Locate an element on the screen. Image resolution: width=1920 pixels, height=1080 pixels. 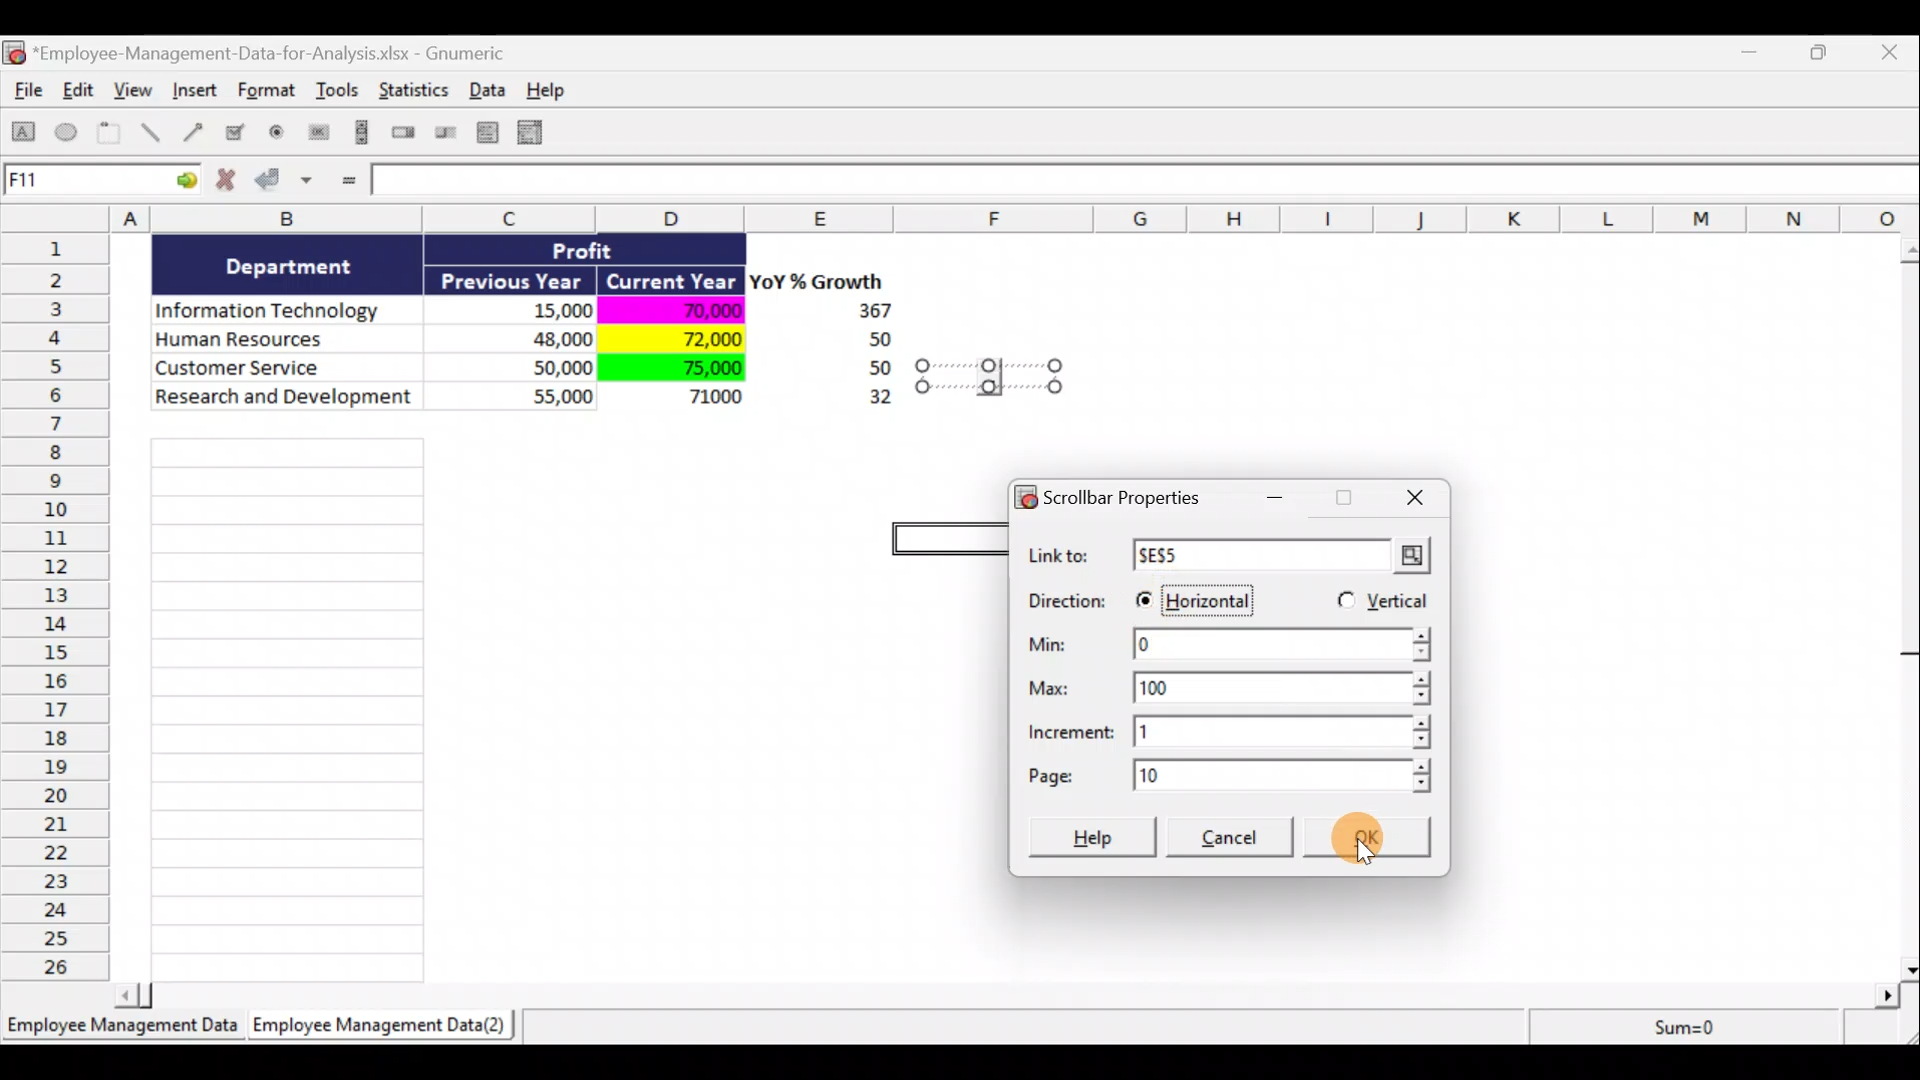
Minimise is located at coordinates (1280, 504).